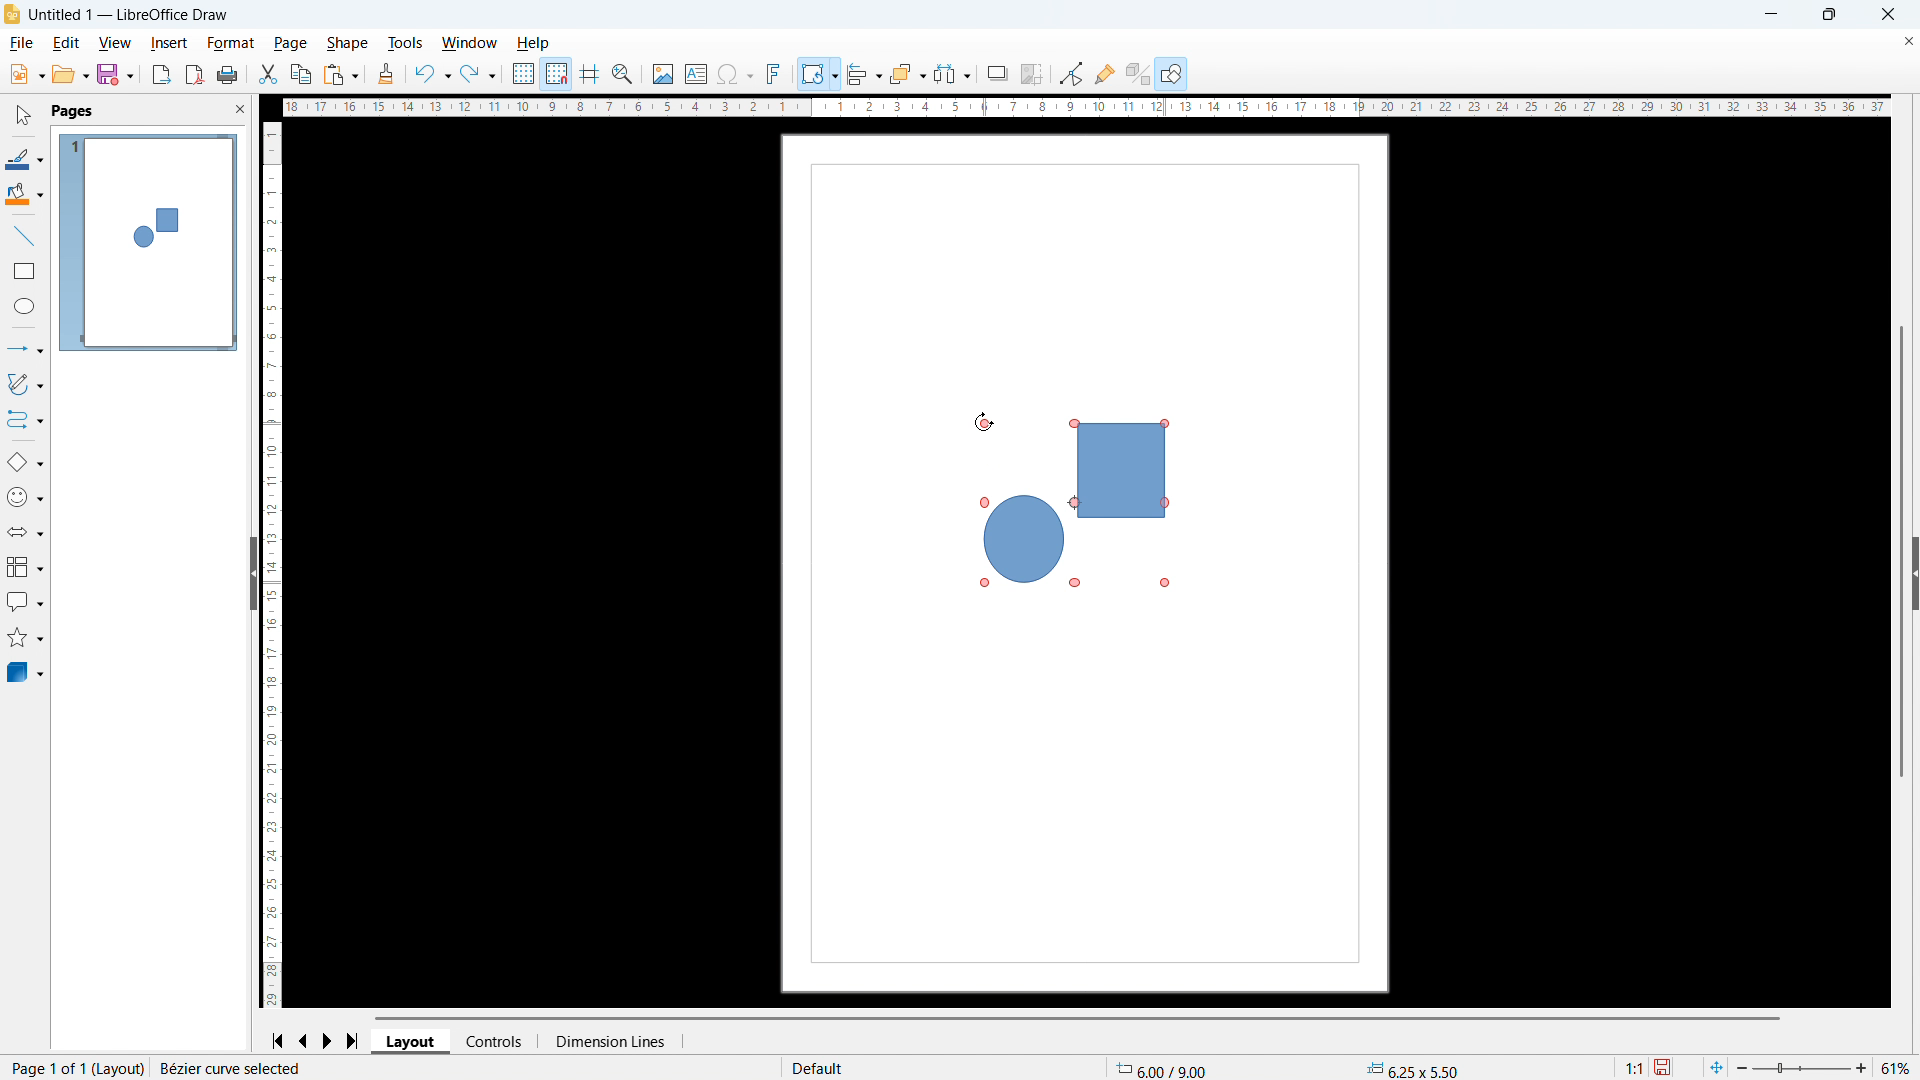 This screenshot has height=1080, width=1920. What do you see at coordinates (1829, 14) in the screenshot?
I see `Maximise ` at bounding box center [1829, 14].